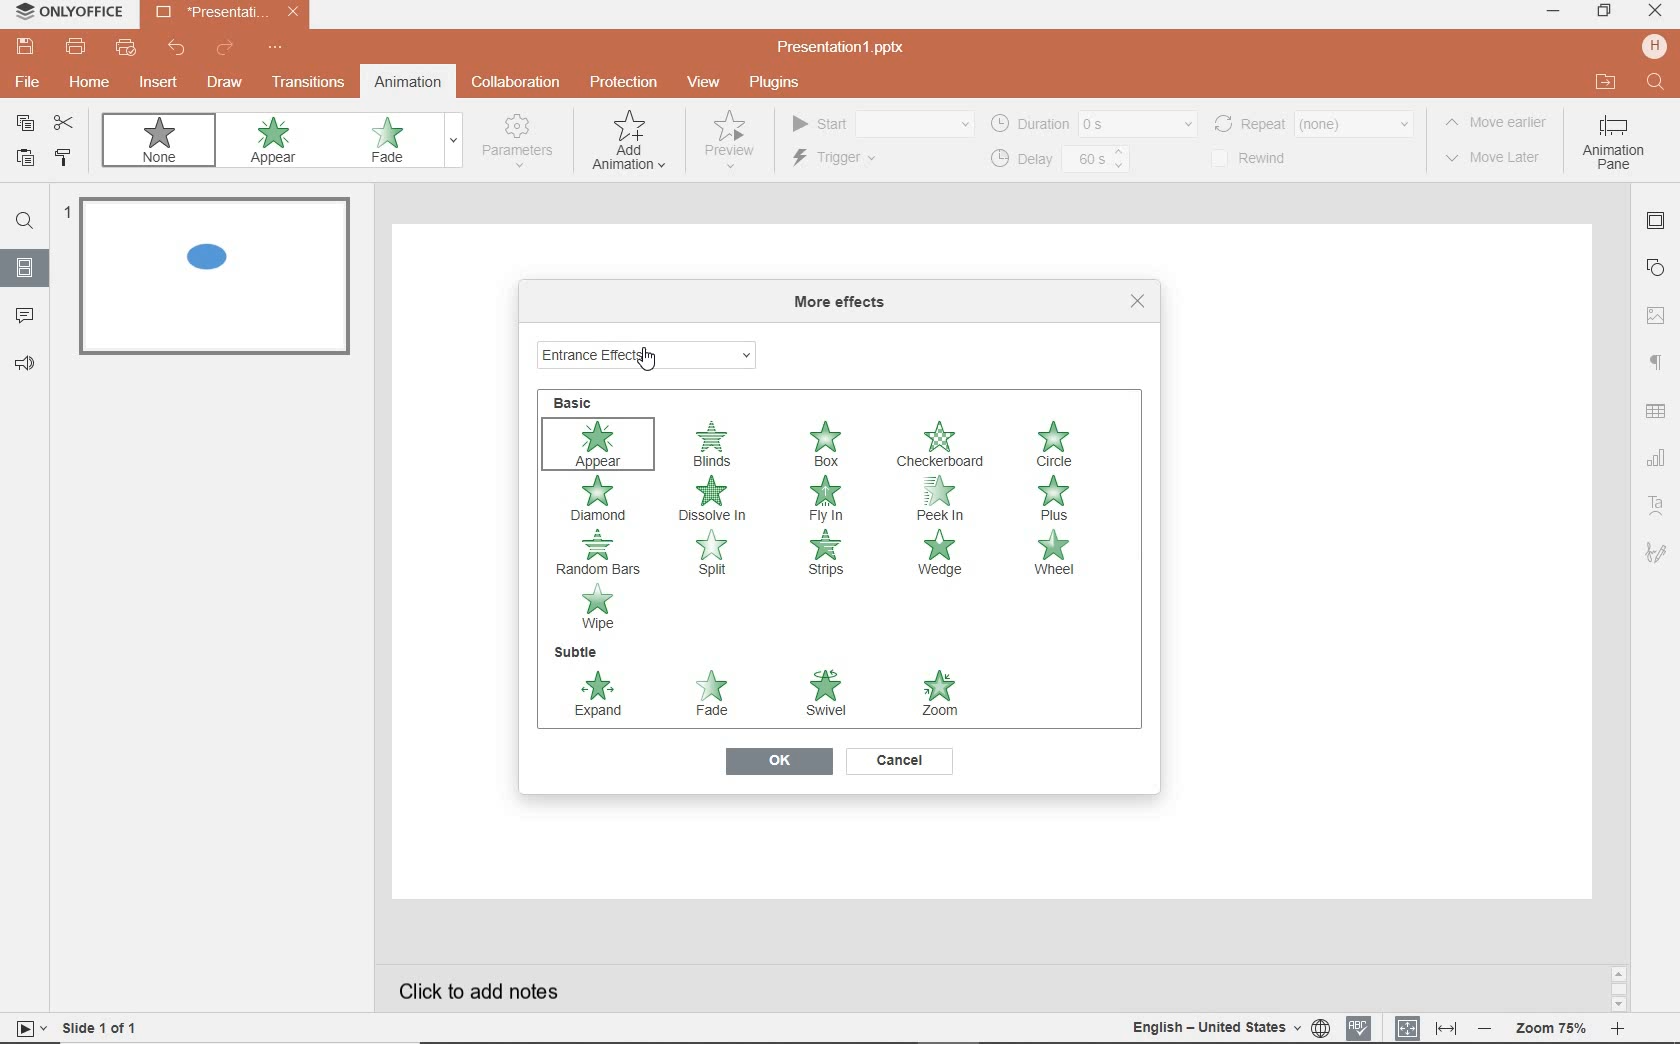 This screenshot has height=1044, width=1680. I want to click on parameters, so click(522, 142).